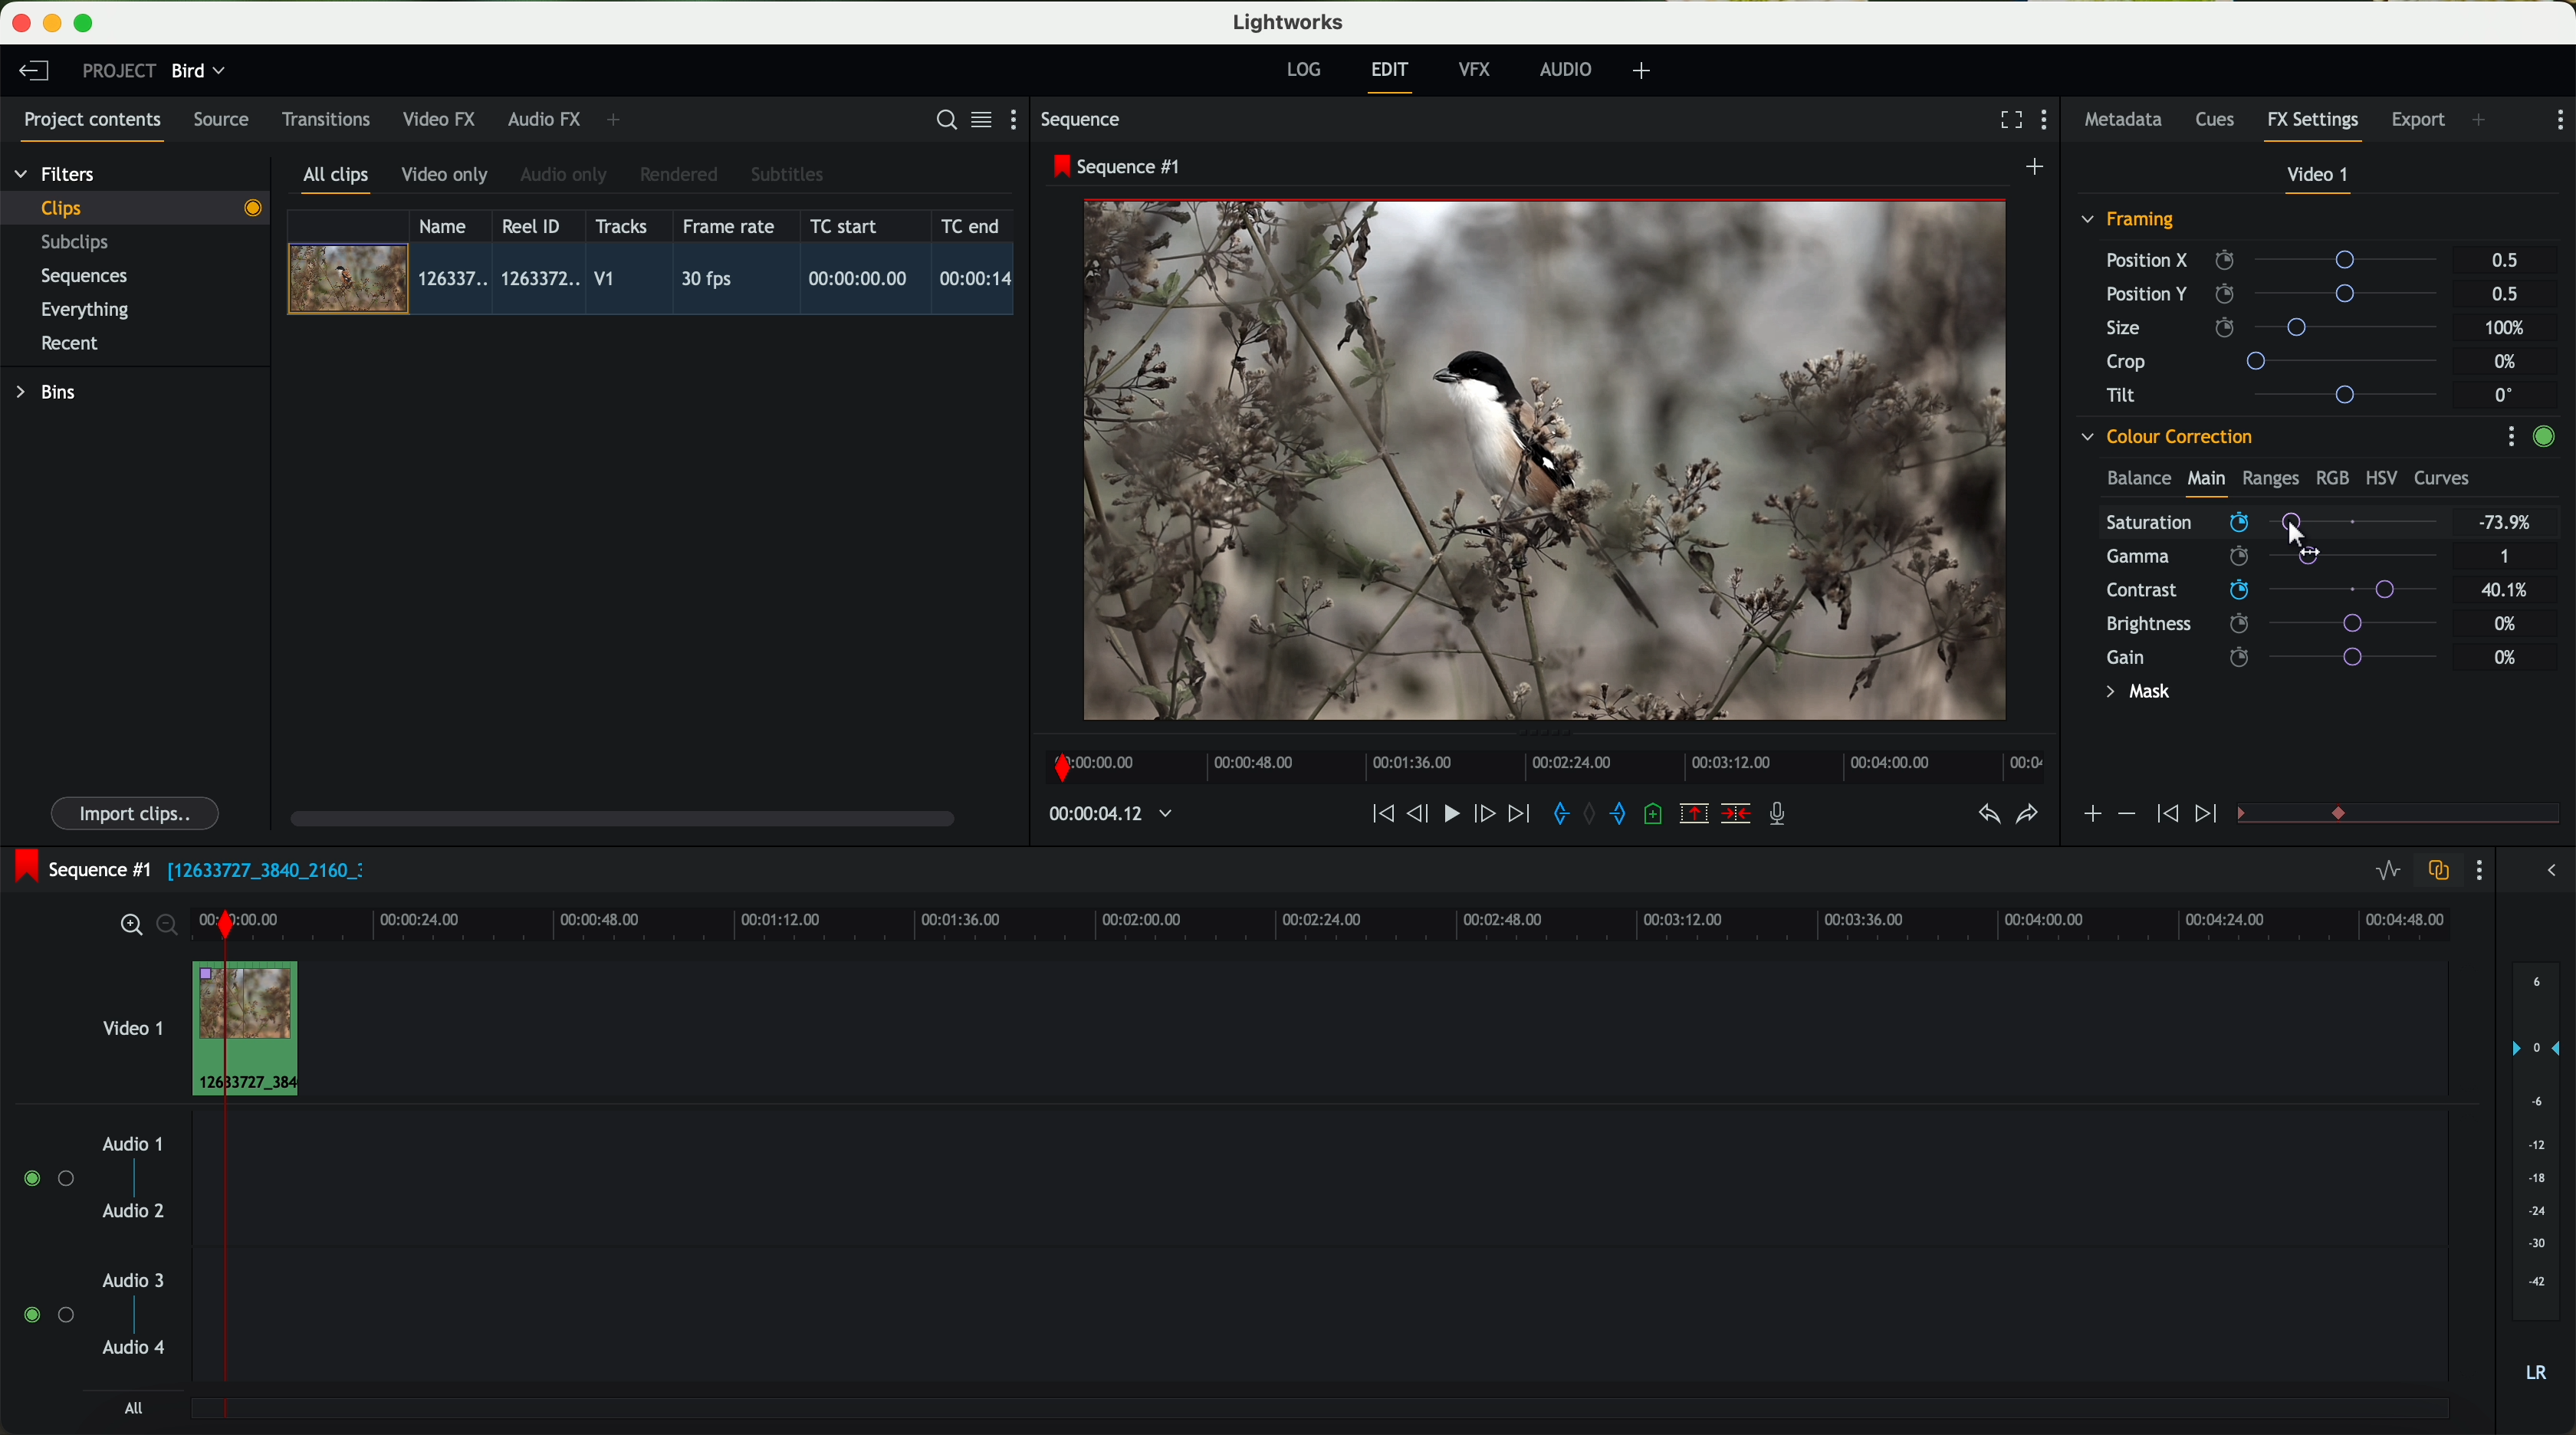 This screenshot has width=2576, height=1435. Describe the element at coordinates (138, 812) in the screenshot. I see `import clips` at that location.